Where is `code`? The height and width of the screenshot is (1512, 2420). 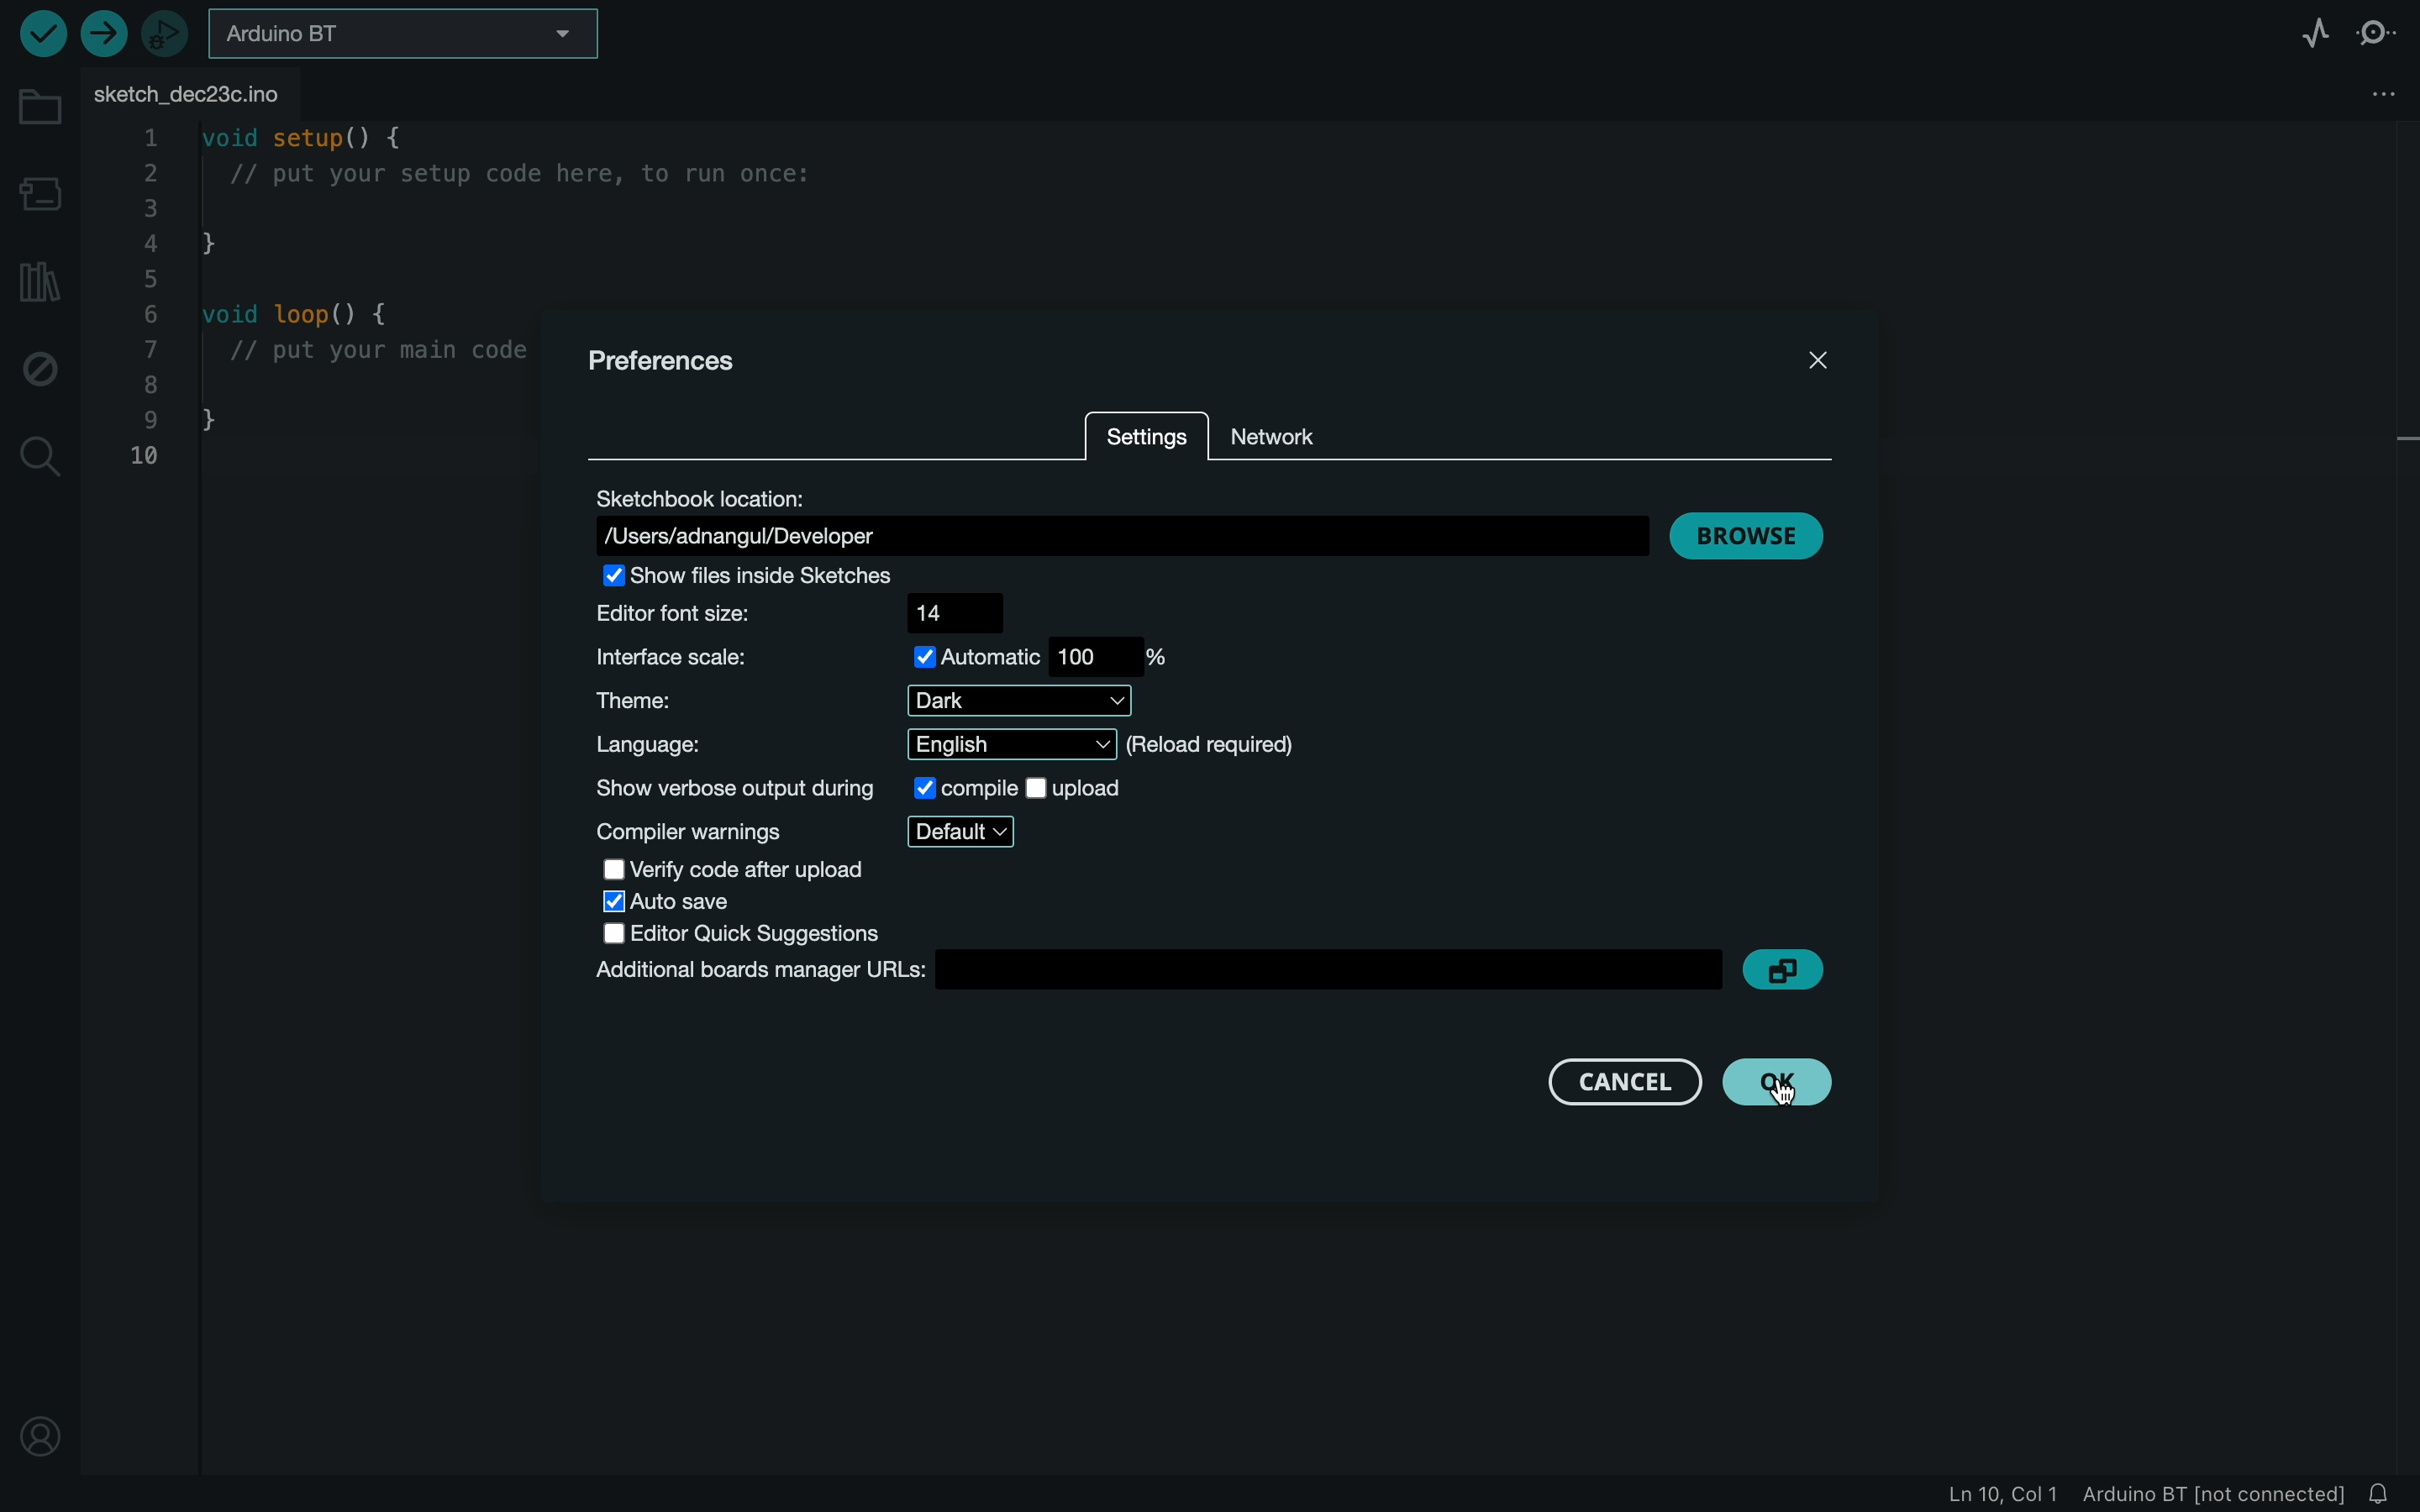 code is located at coordinates (324, 305).